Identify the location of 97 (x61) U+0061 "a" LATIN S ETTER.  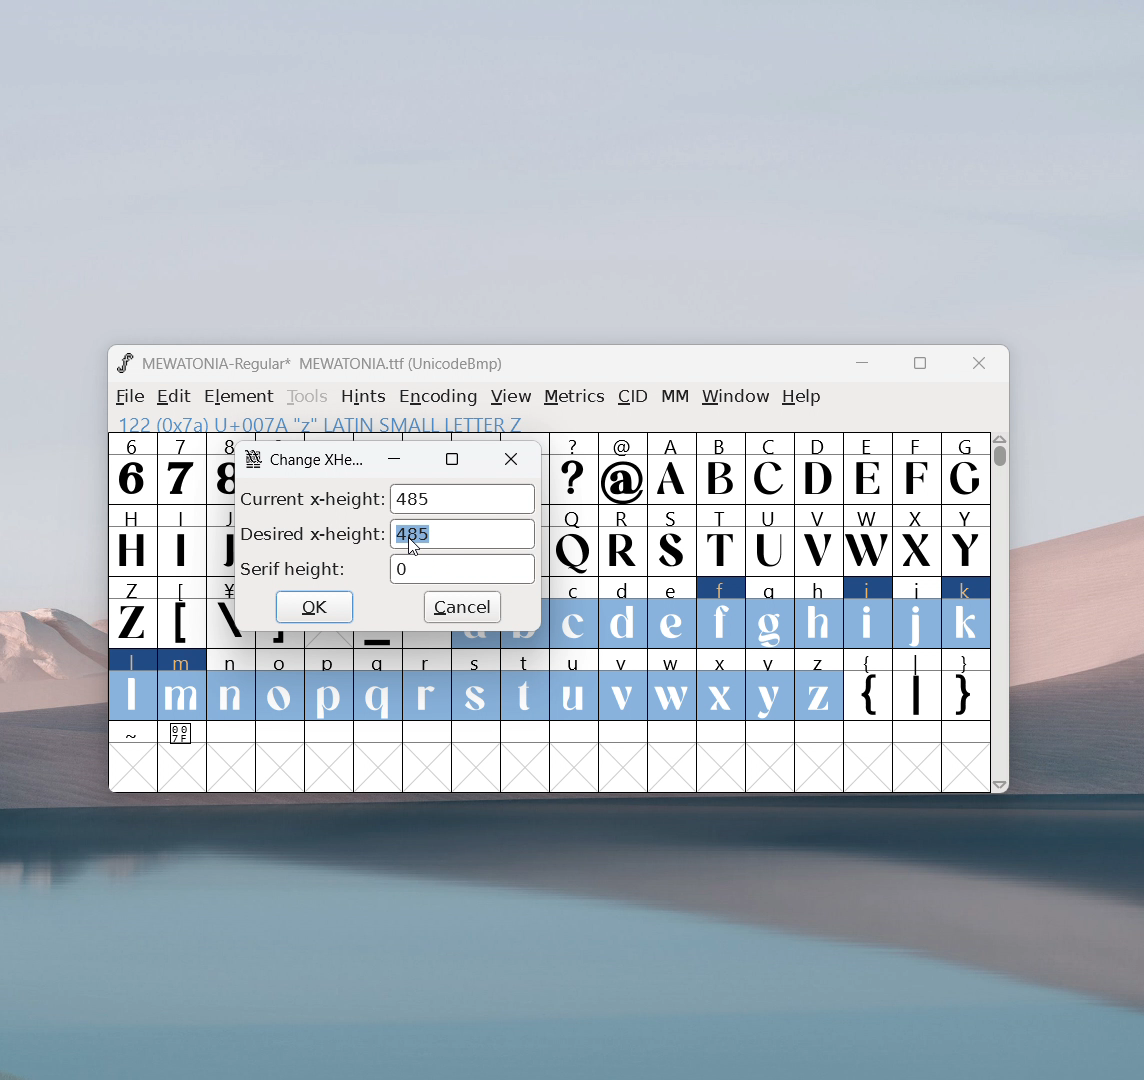
(315, 422).